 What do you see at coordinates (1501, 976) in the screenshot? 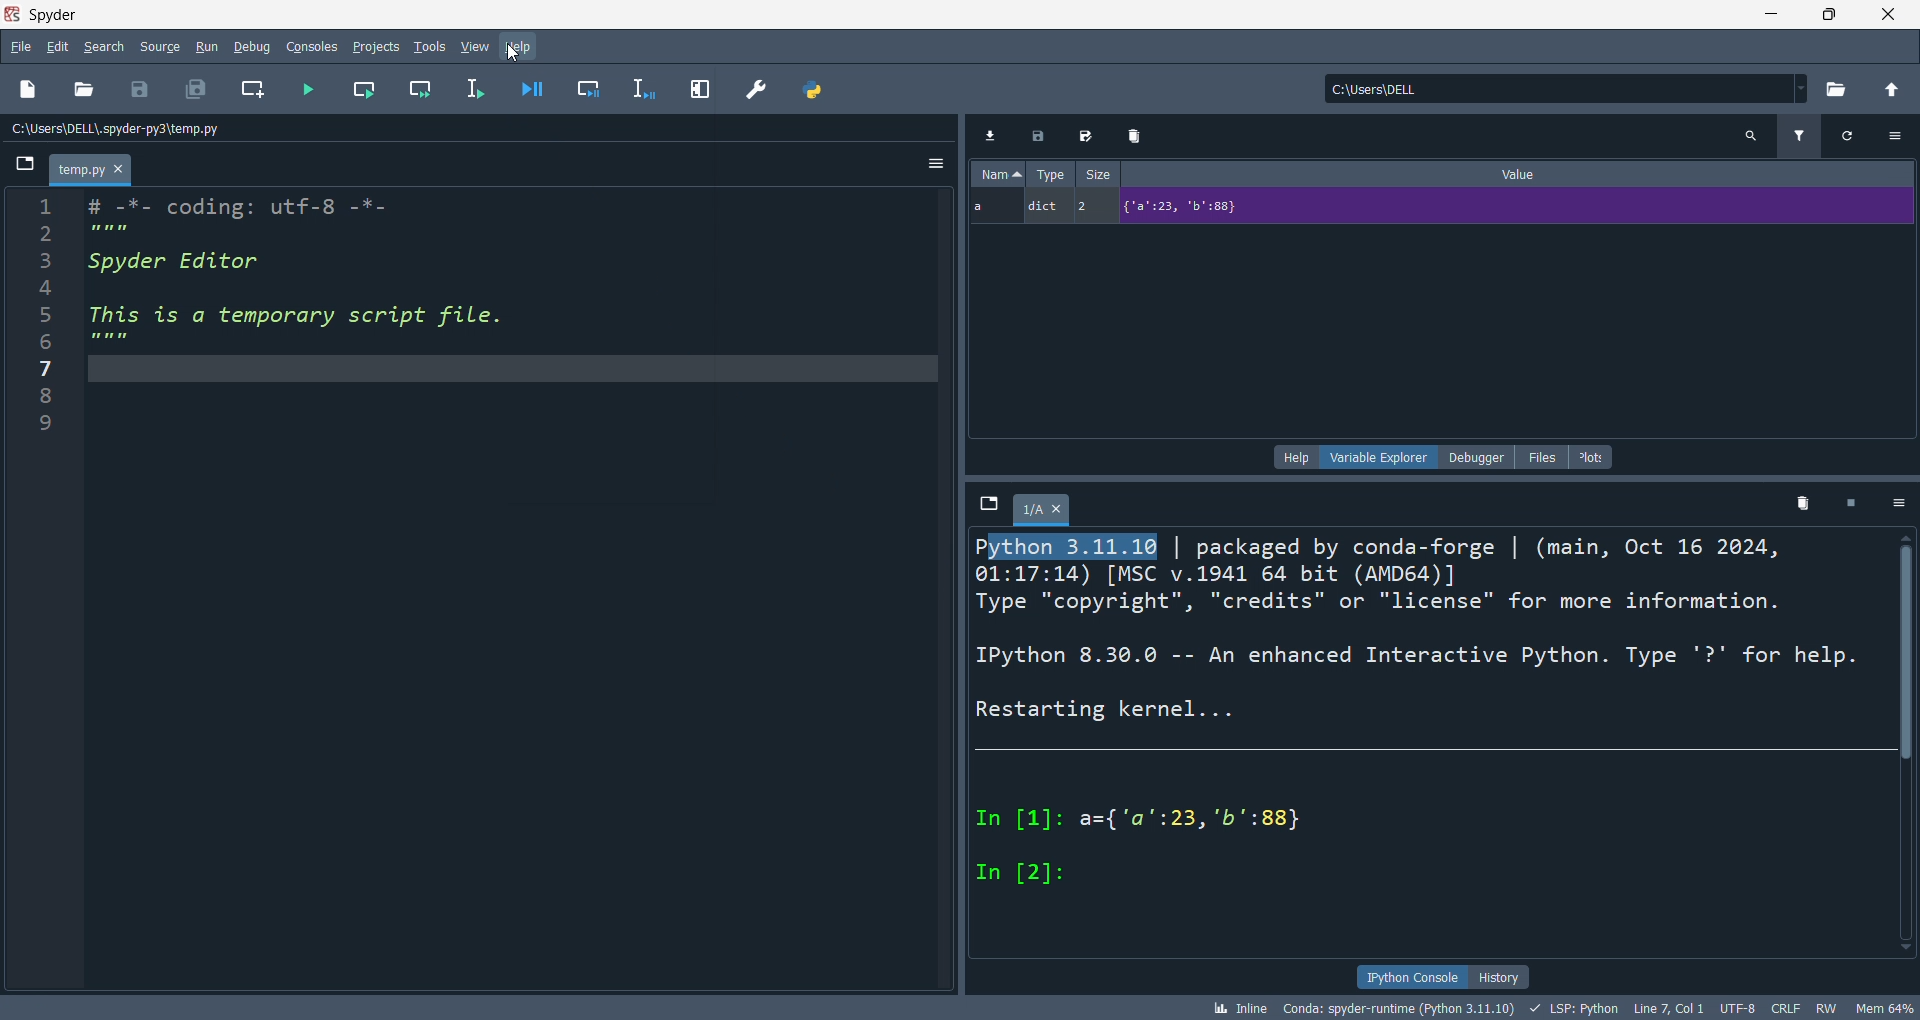
I see `history` at bounding box center [1501, 976].